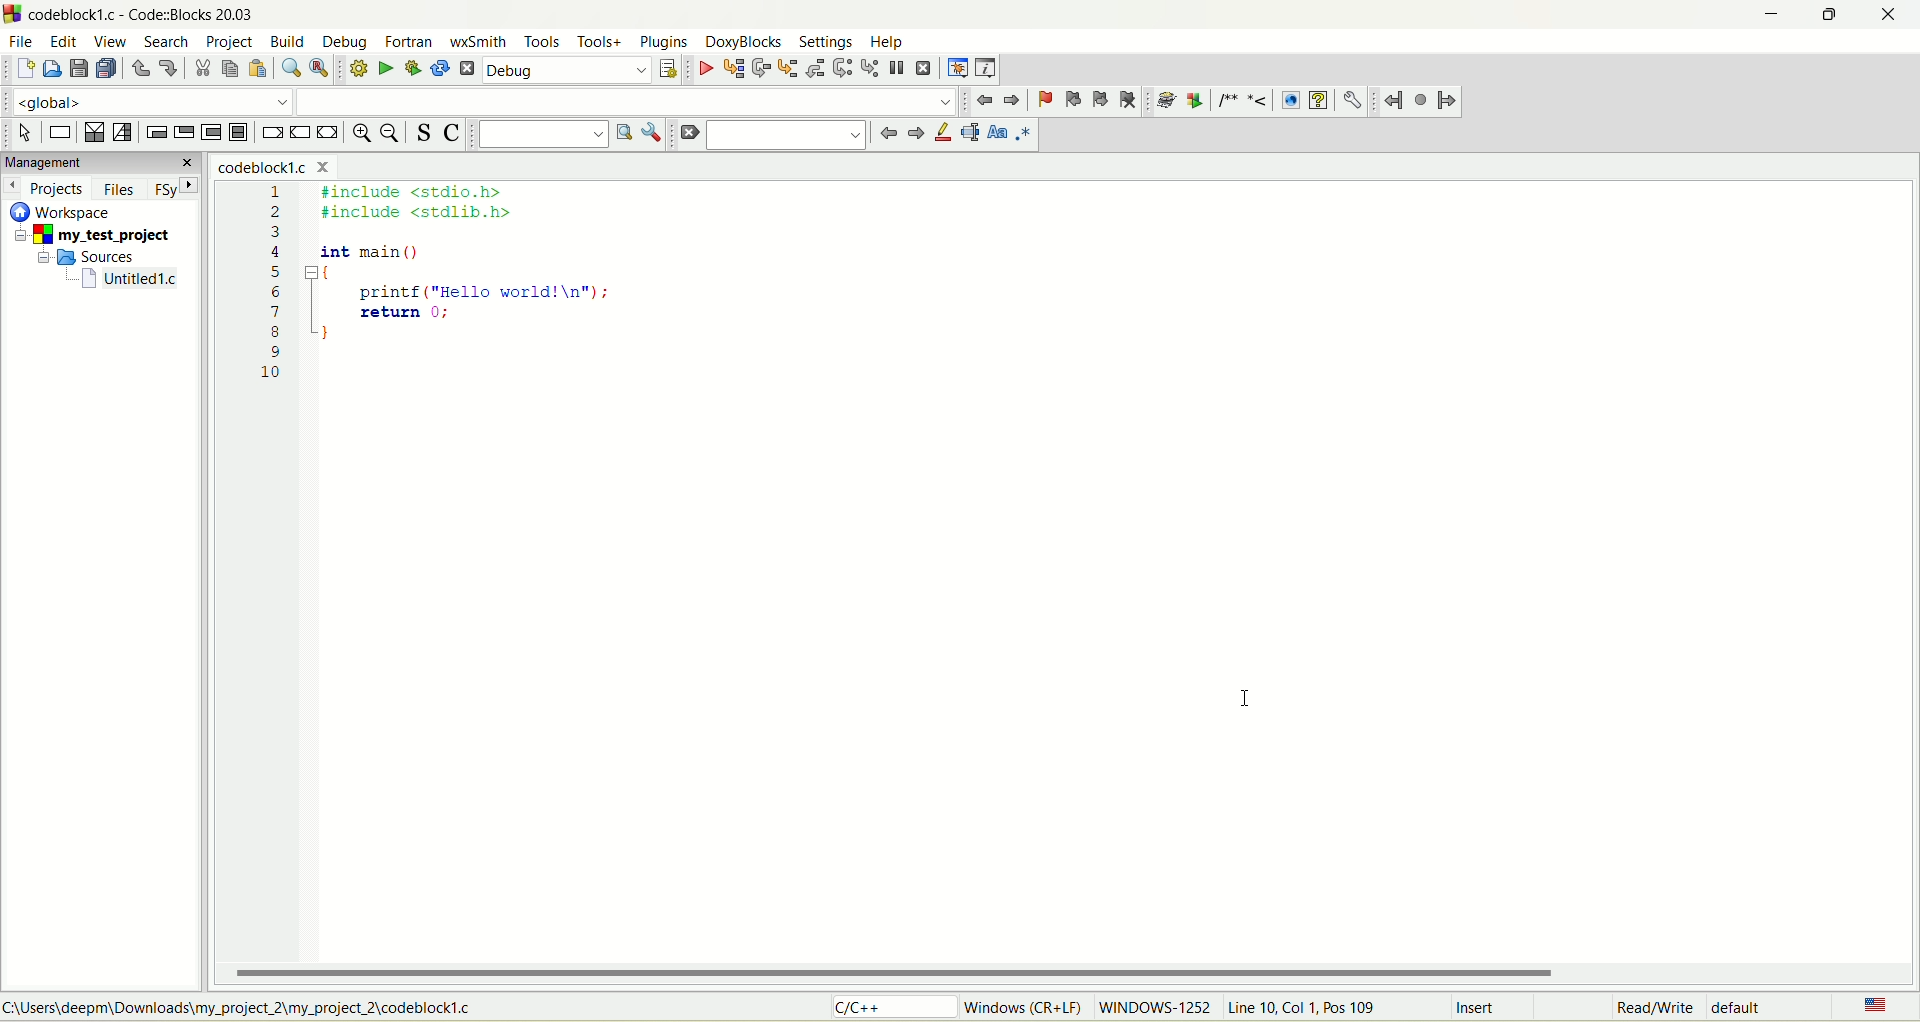 This screenshot has width=1920, height=1022. What do you see at coordinates (78, 69) in the screenshot?
I see `save` at bounding box center [78, 69].